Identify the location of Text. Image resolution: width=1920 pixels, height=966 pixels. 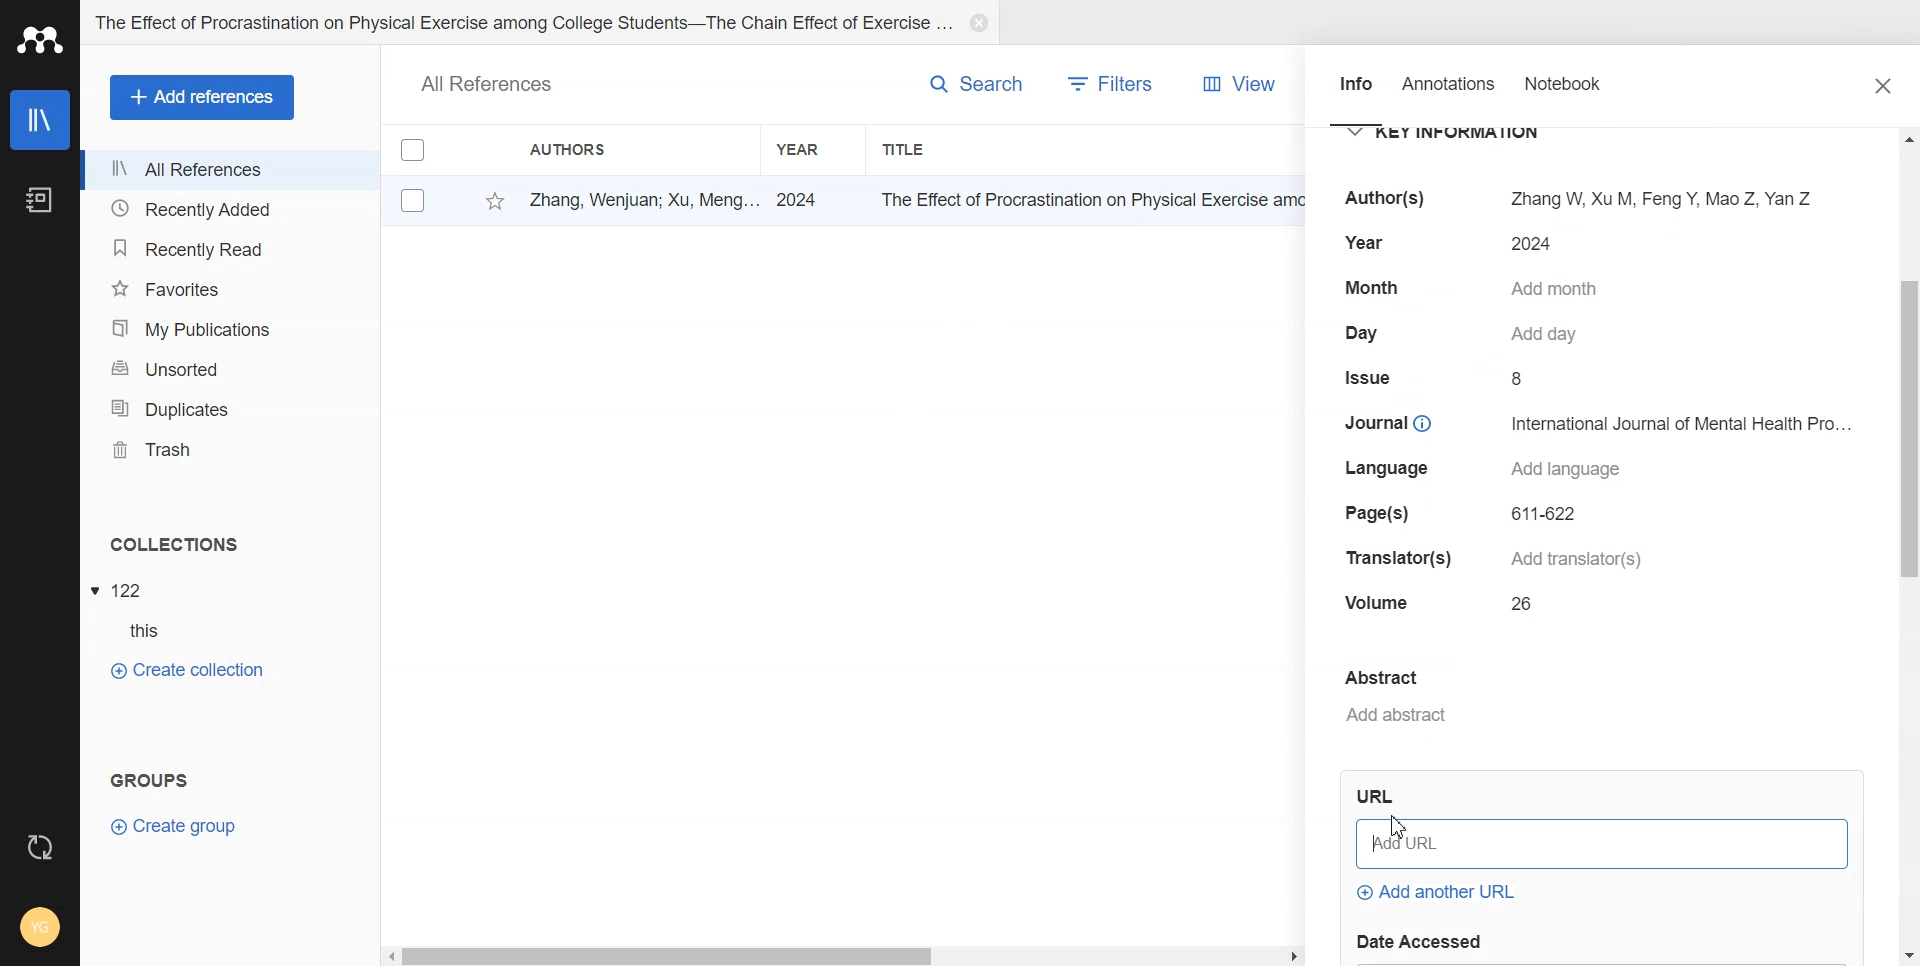
(488, 82).